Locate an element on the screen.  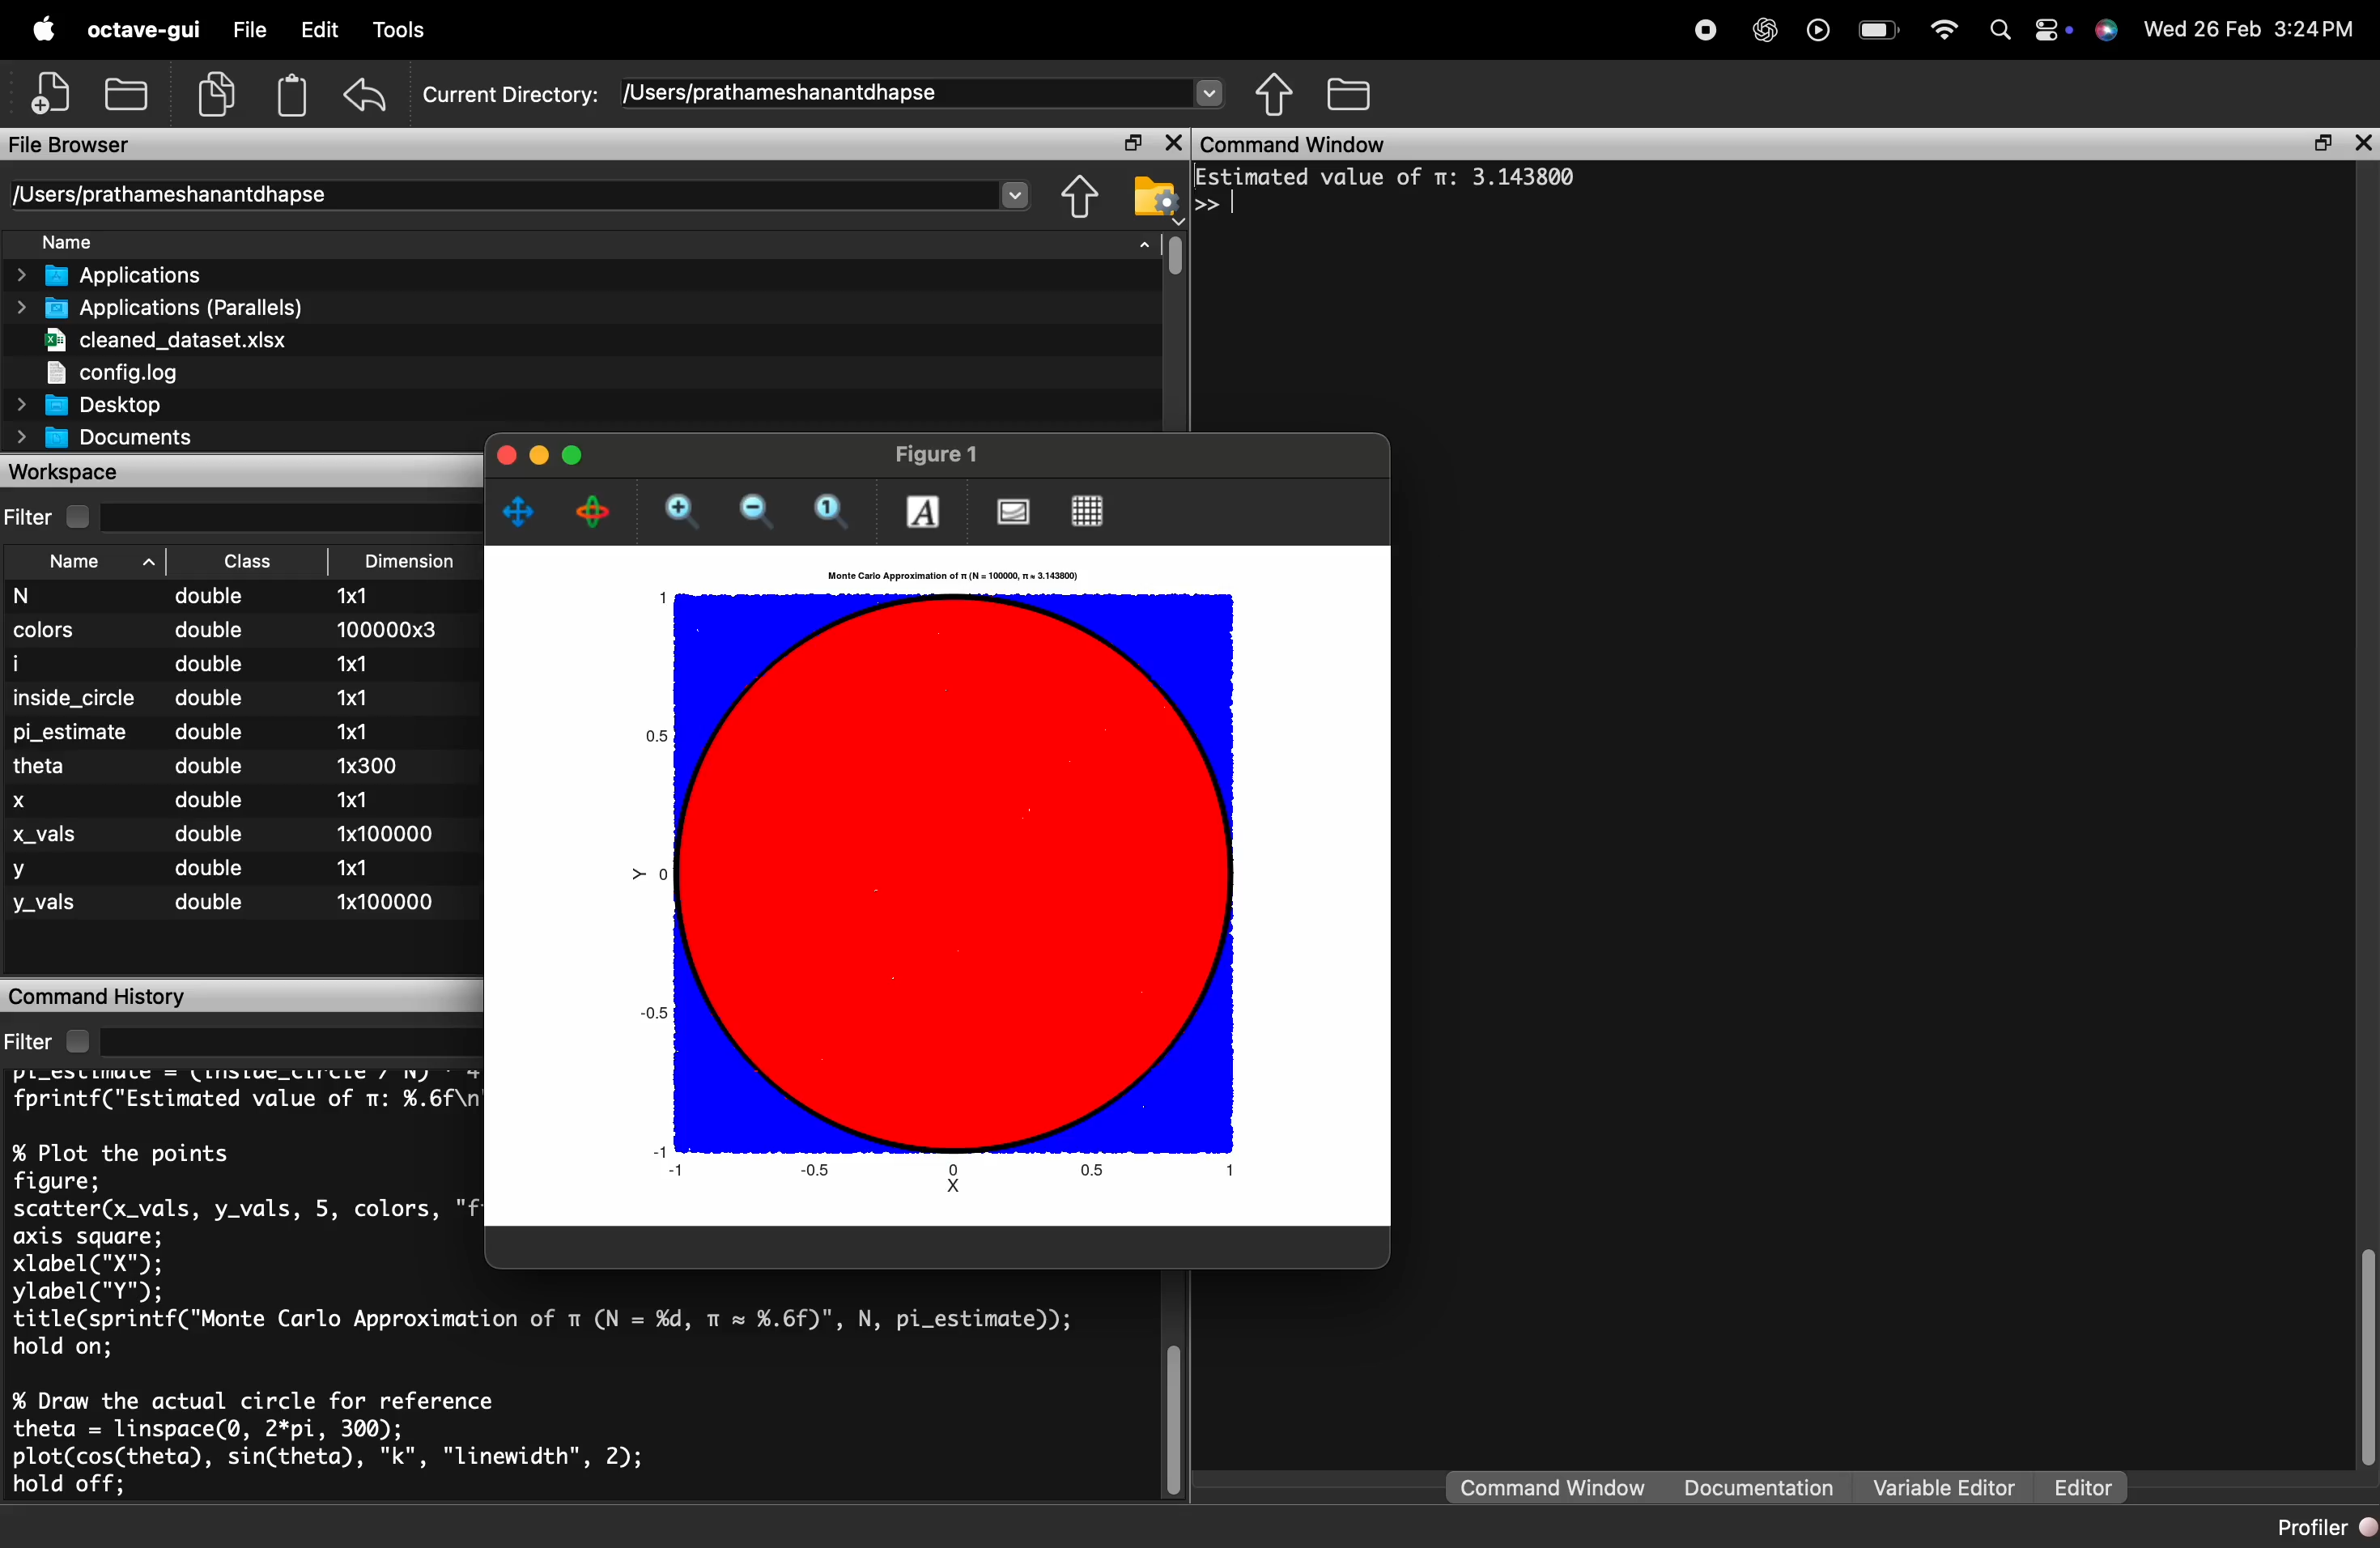
1x1 is located at coordinates (359, 865).